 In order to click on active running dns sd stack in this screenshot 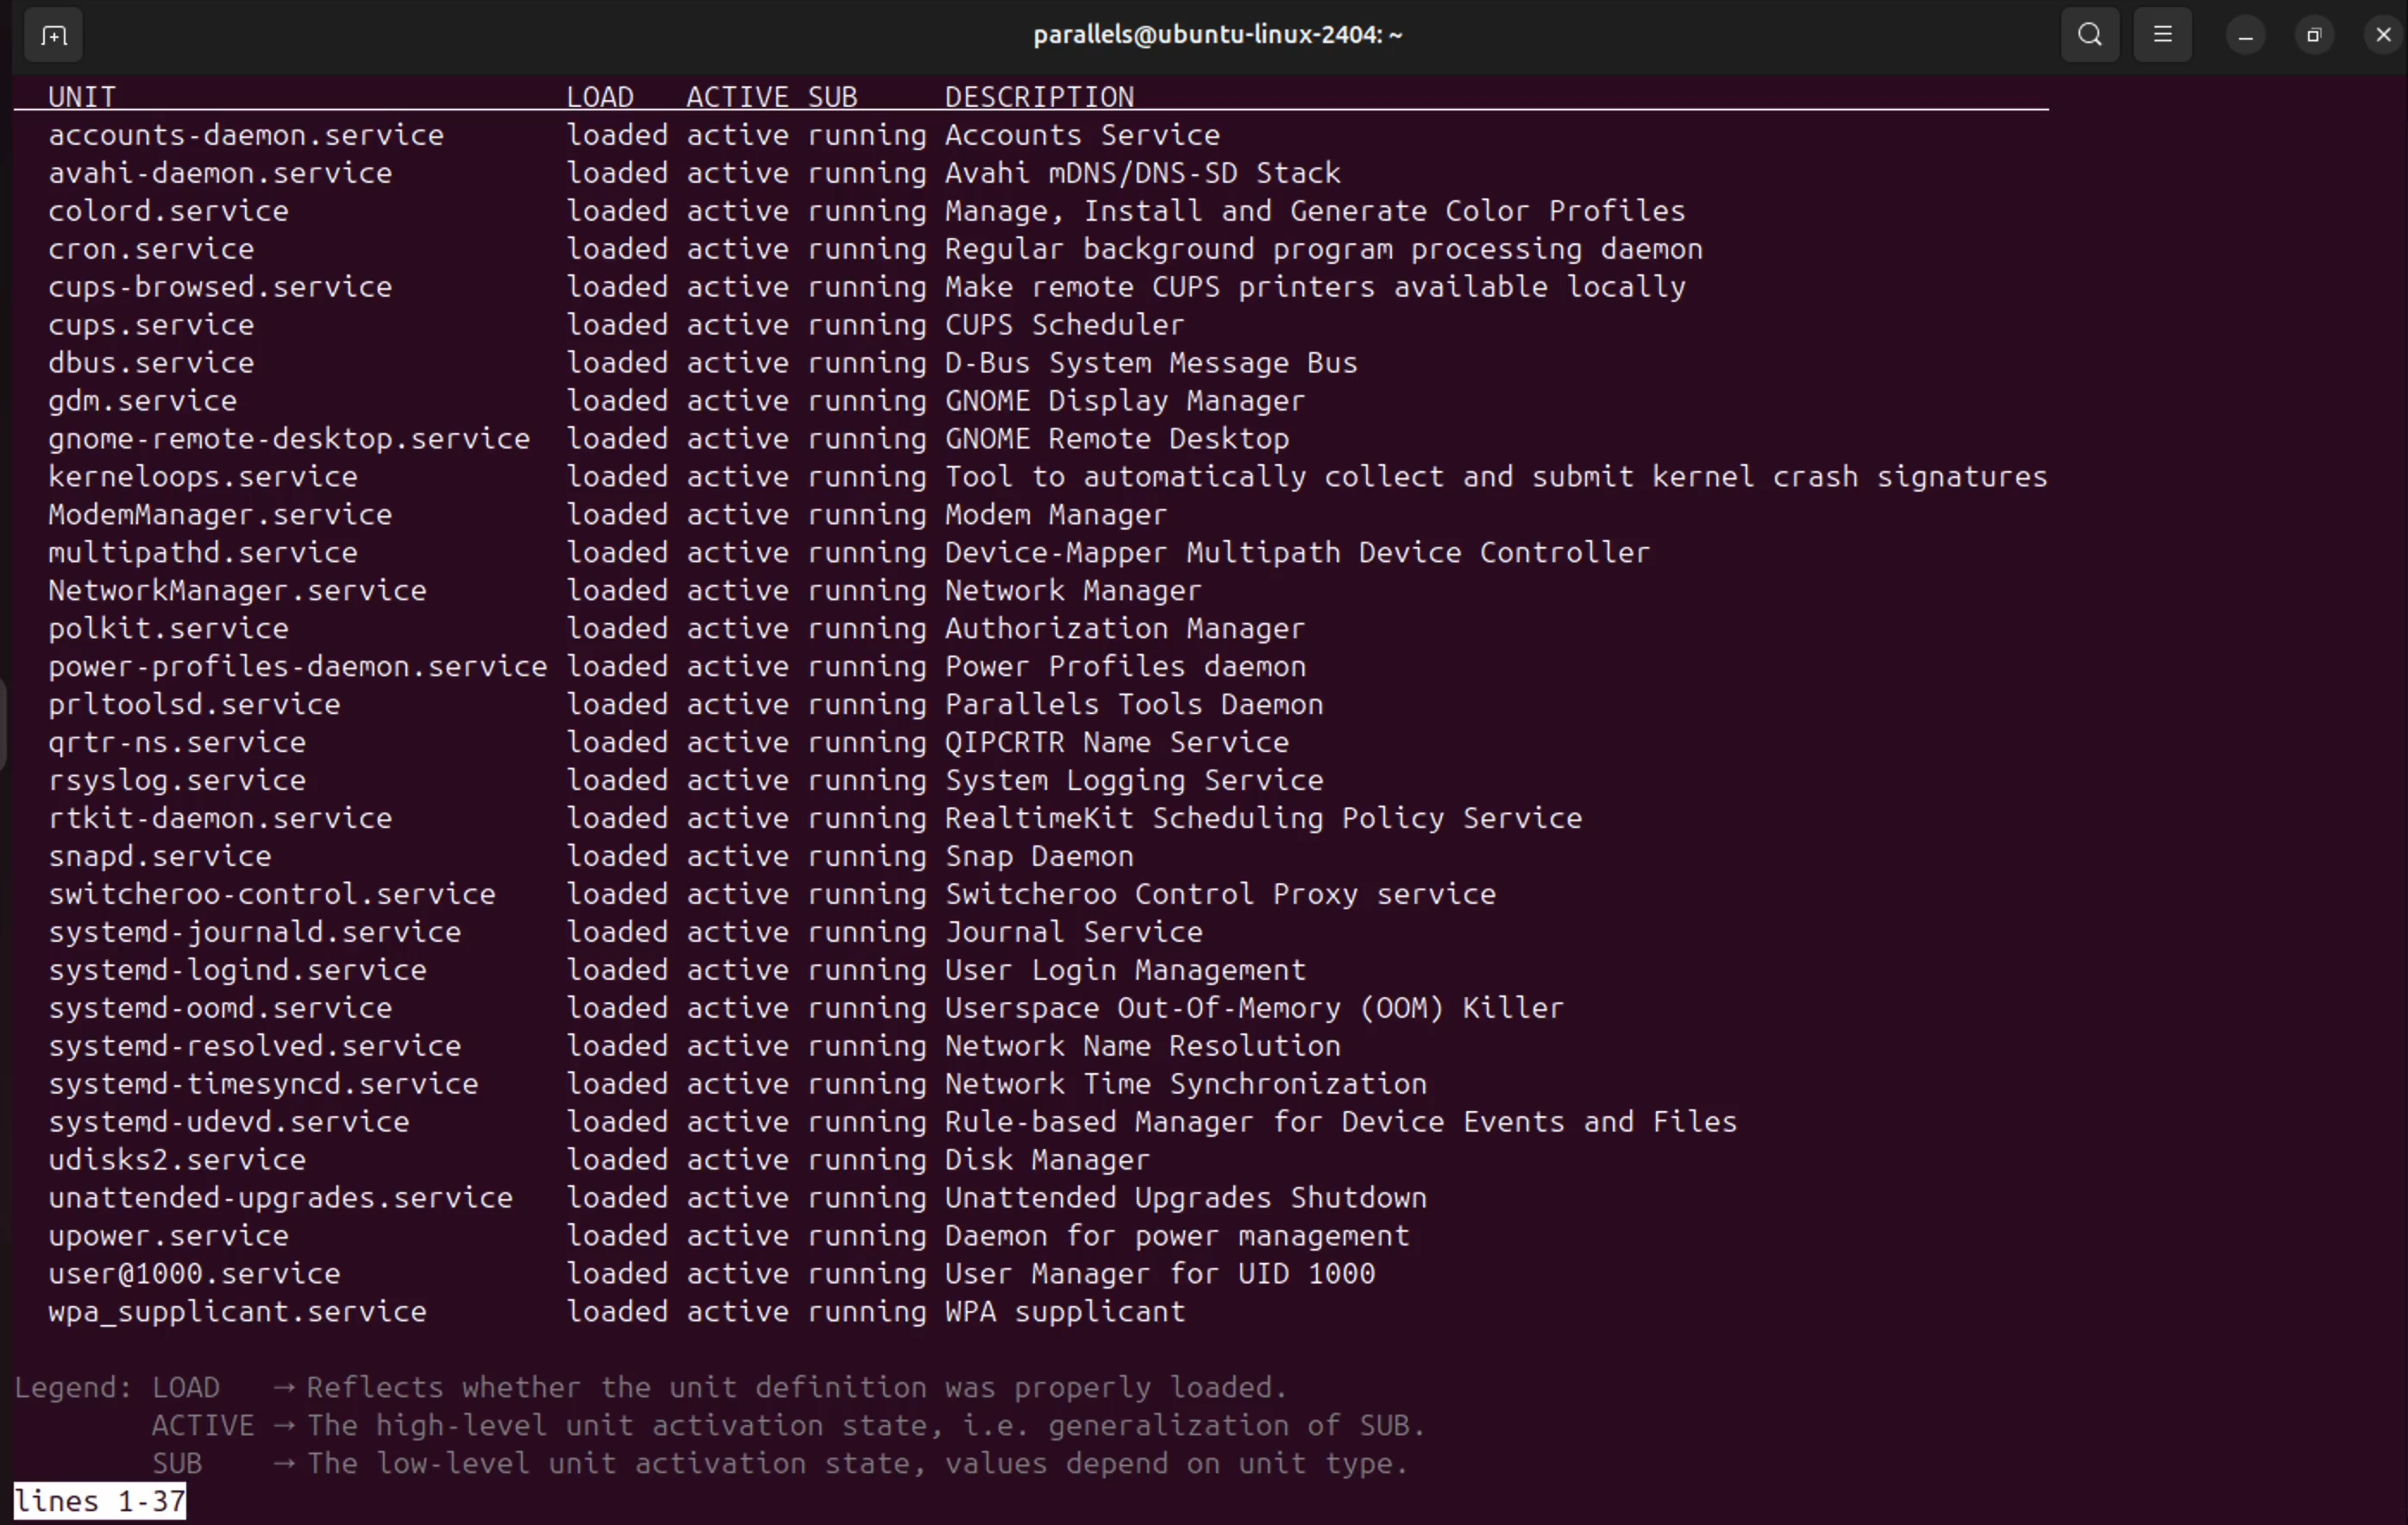, I will do `click(1021, 174)`.